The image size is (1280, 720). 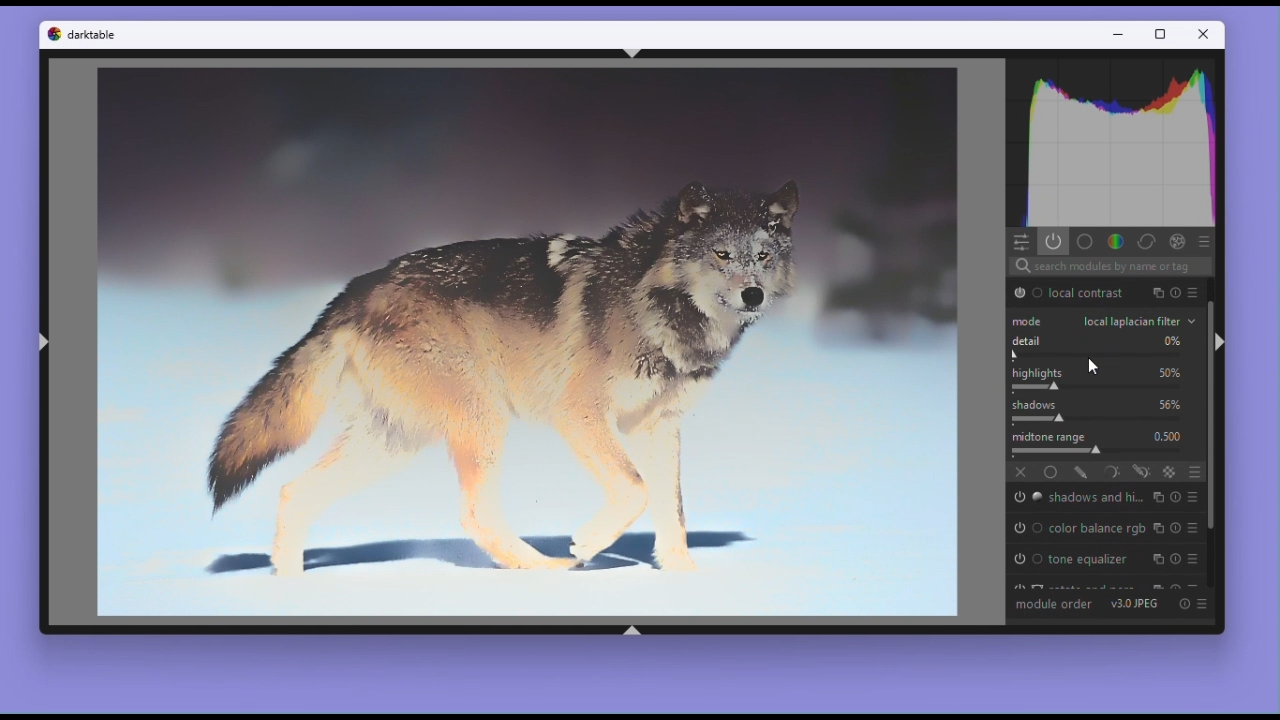 I want to click on base, so click(x=1086, y=241).